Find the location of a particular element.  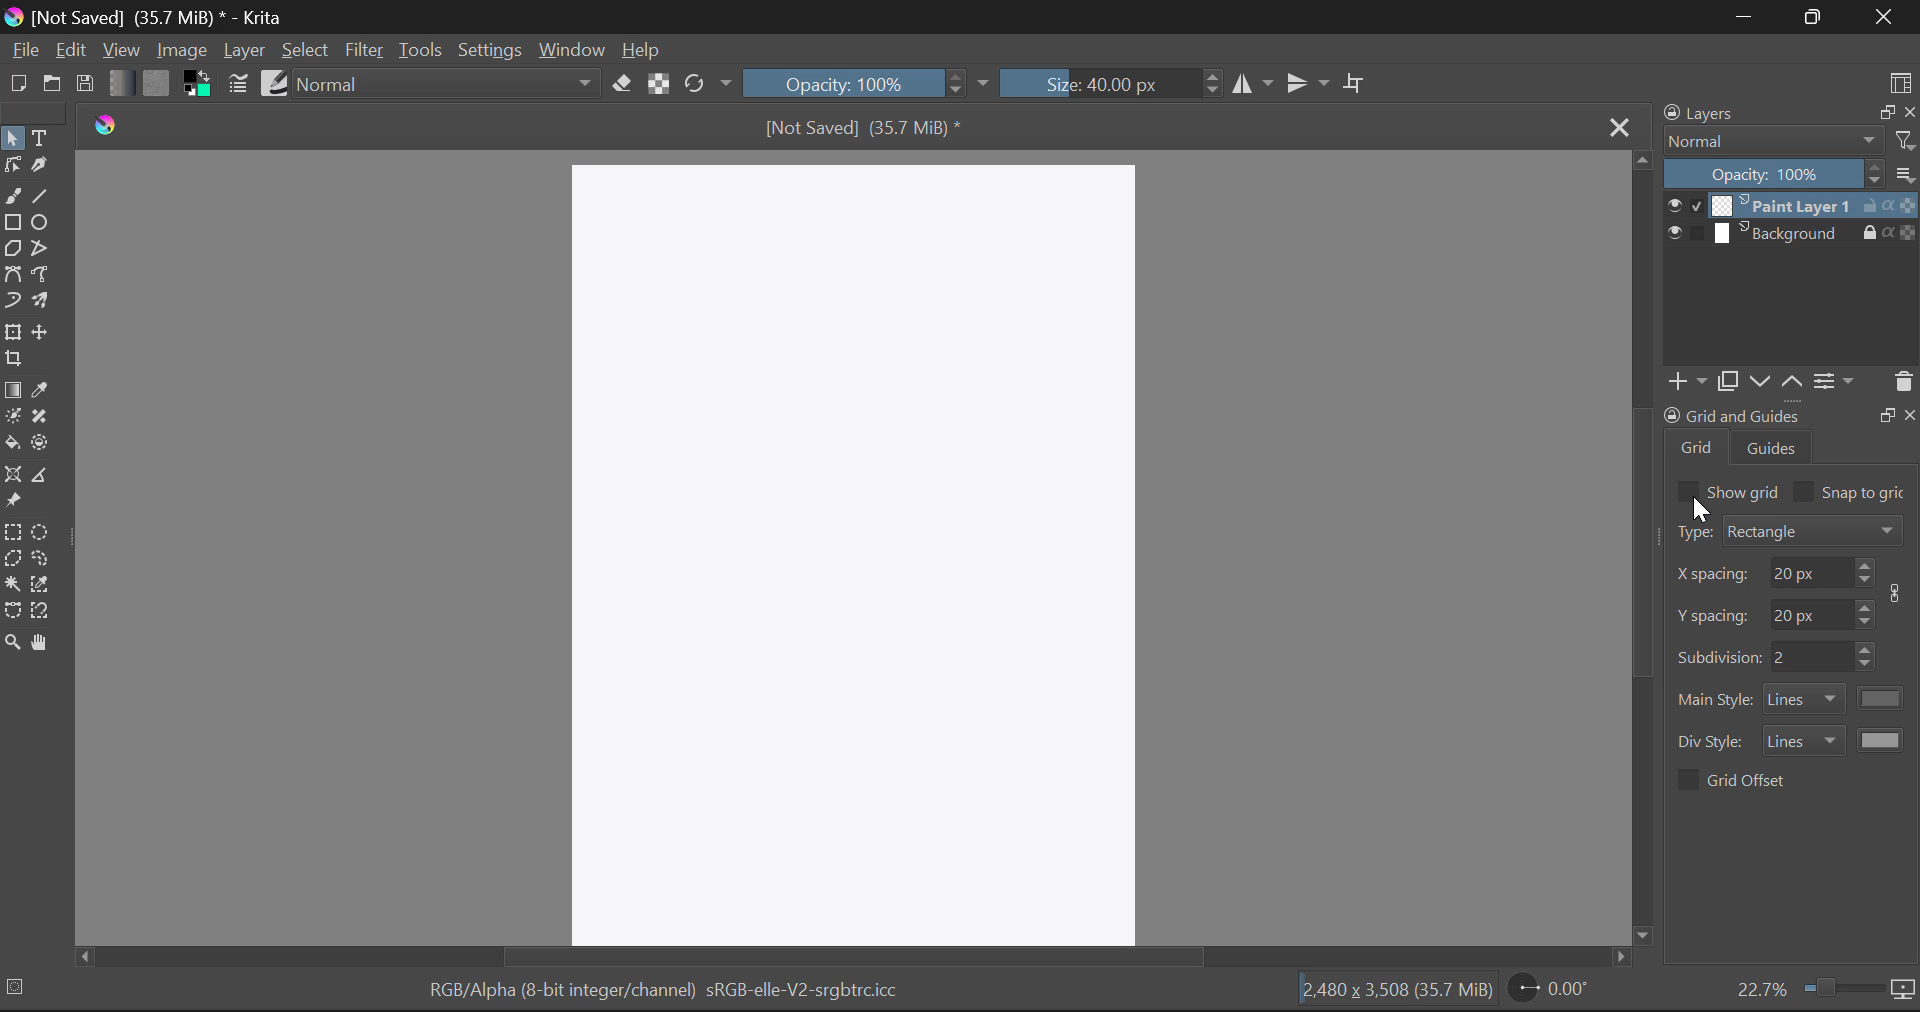

File is located at coordinates (24, 51).